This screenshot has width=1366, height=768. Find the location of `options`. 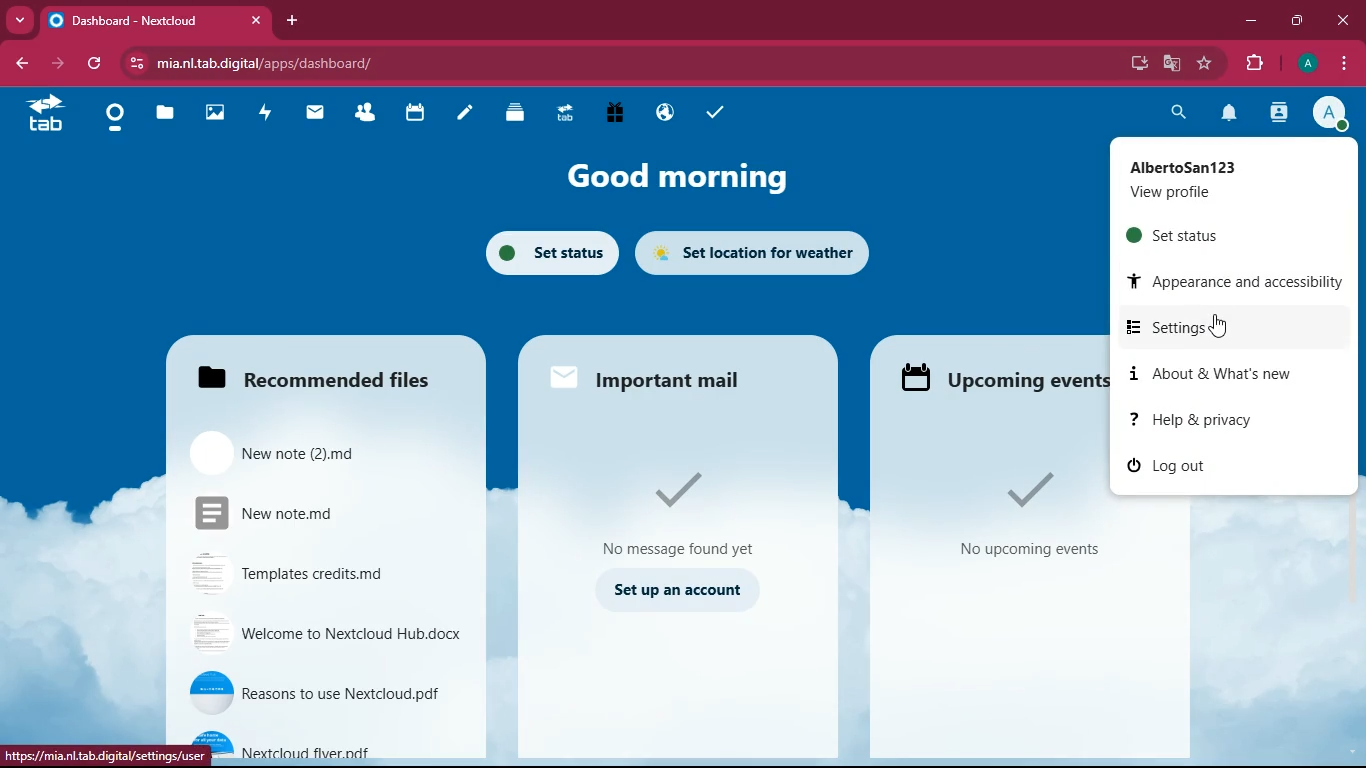

options is located at coordinates (1344, 63).